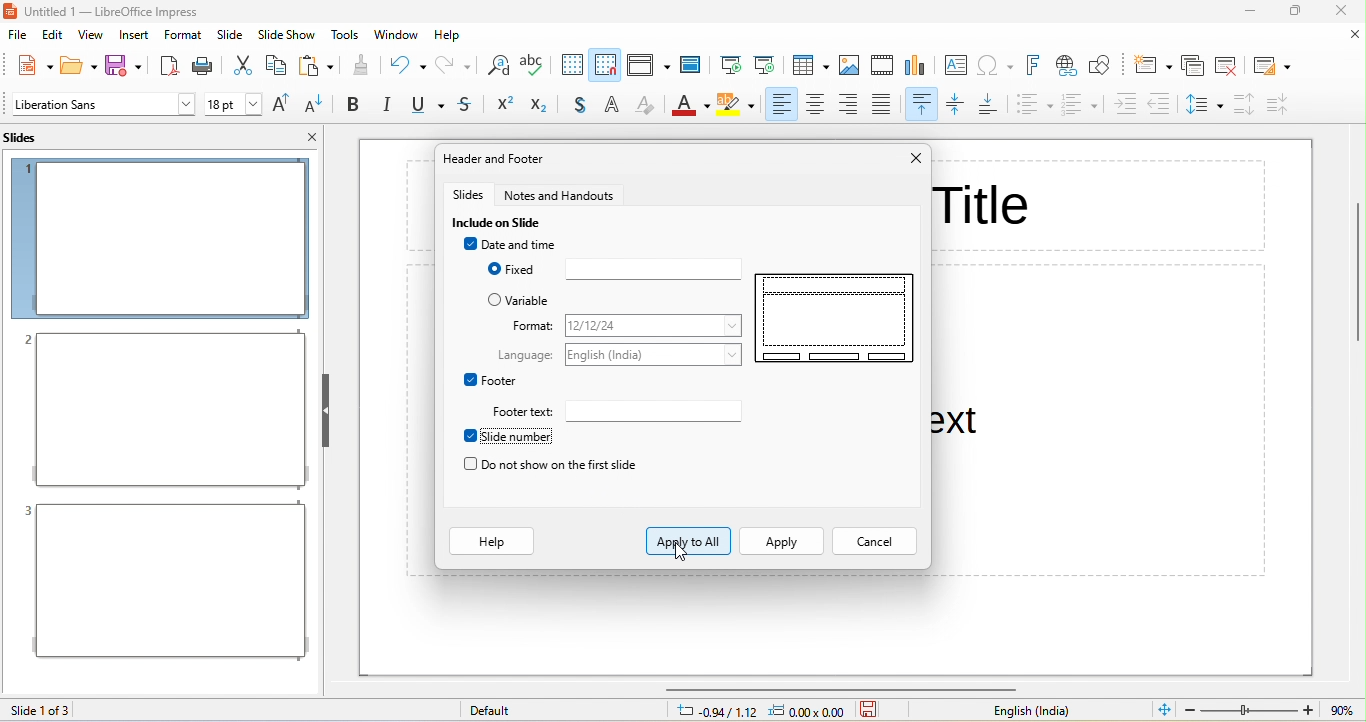 The image size is (1366, 722). Describe the element at coordinates (312, 136) in the screenshot. I see `close` at that location.